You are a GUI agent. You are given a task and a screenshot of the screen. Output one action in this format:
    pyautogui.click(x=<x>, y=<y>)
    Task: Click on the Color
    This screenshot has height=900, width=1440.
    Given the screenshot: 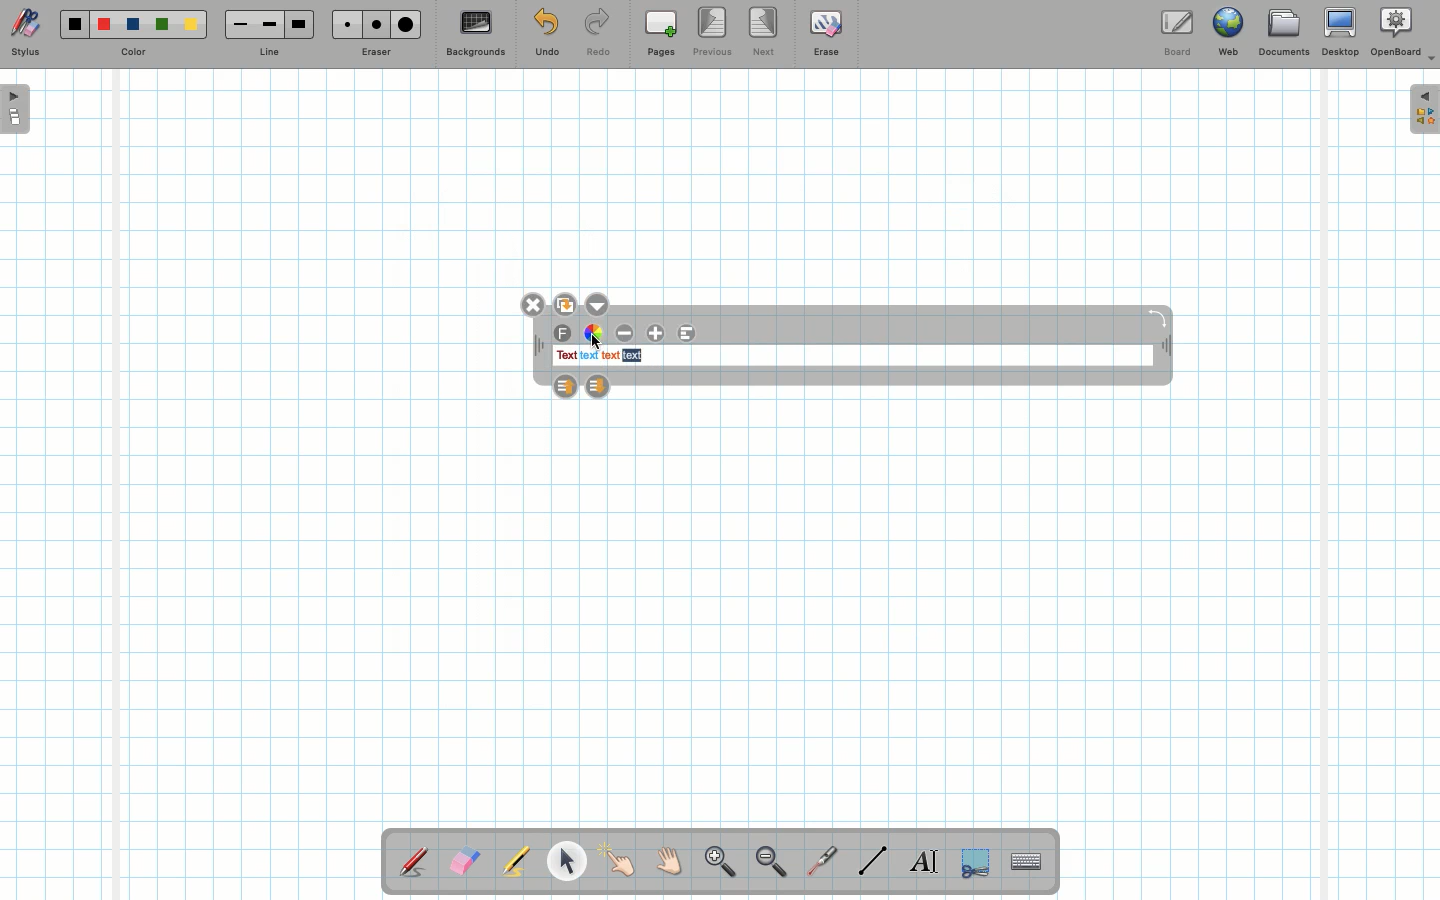 What is the action you would take?
    pyautogui.click(x=131, y=53)
    